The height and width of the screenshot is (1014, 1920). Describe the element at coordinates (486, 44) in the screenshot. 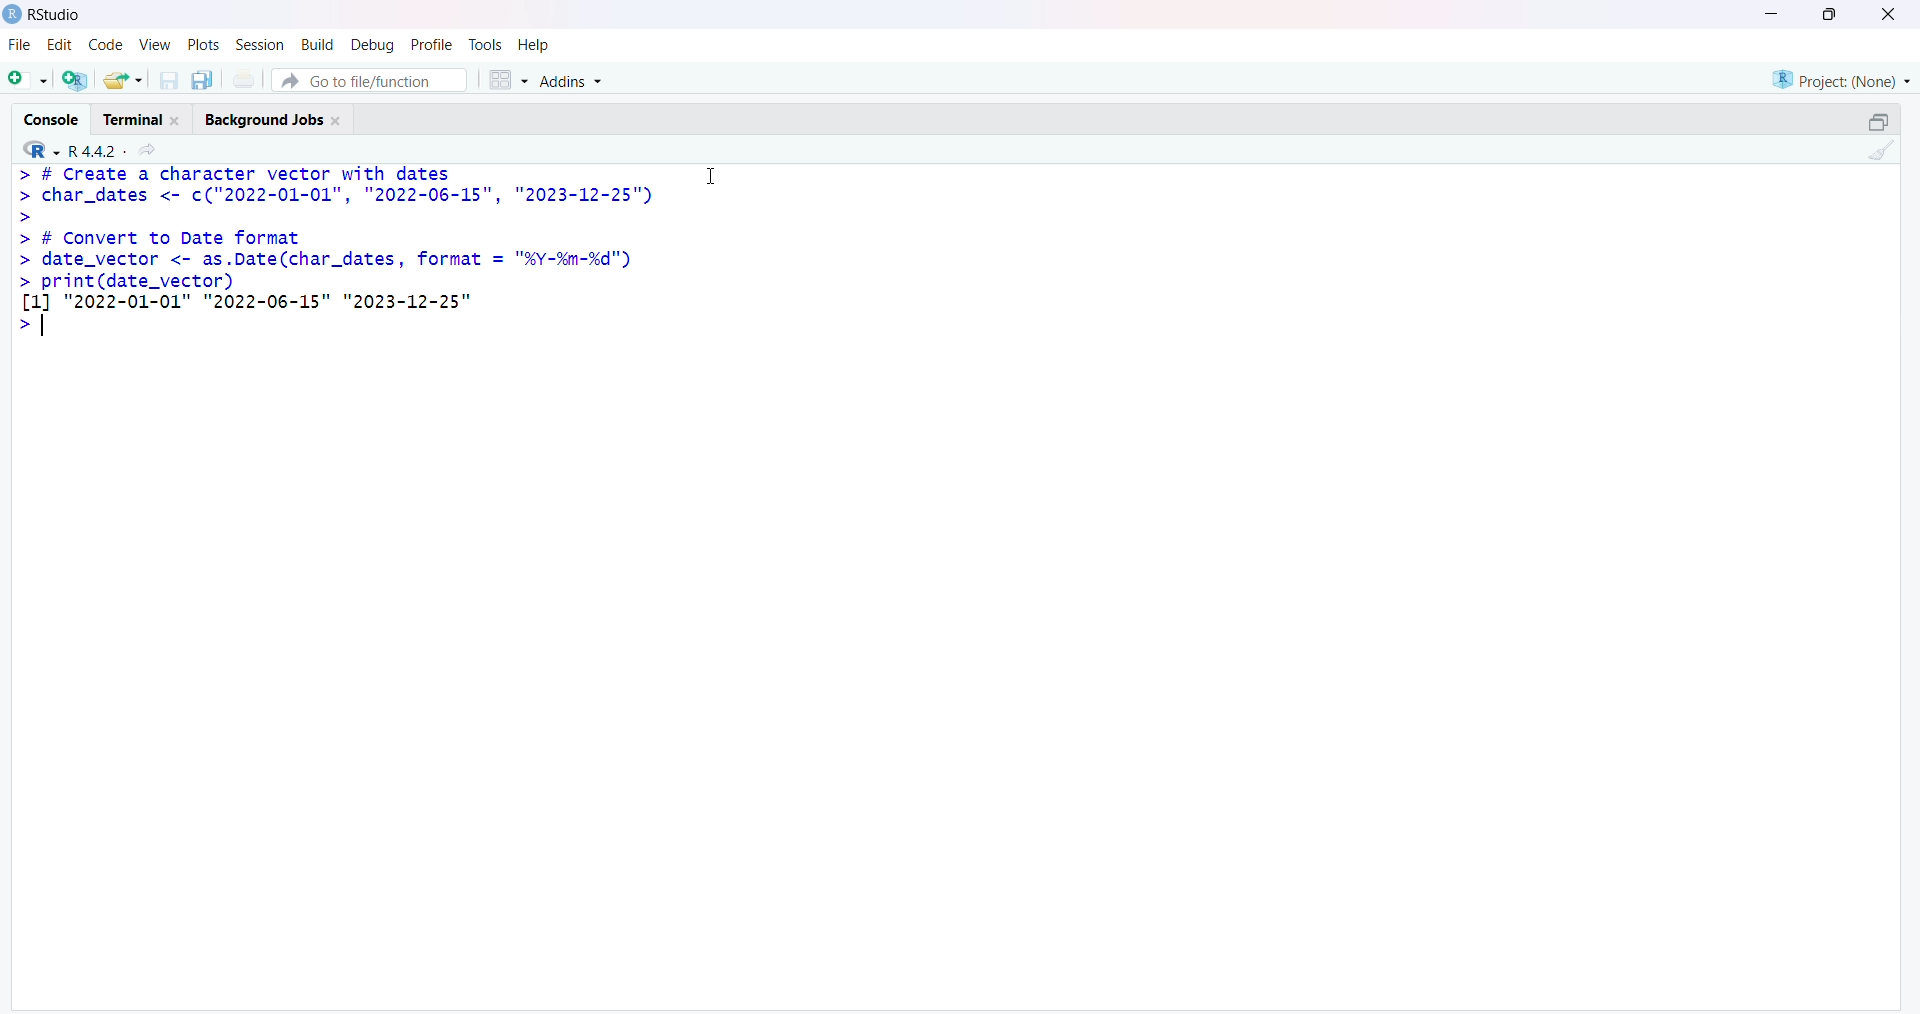

I see `Tools` at that location.